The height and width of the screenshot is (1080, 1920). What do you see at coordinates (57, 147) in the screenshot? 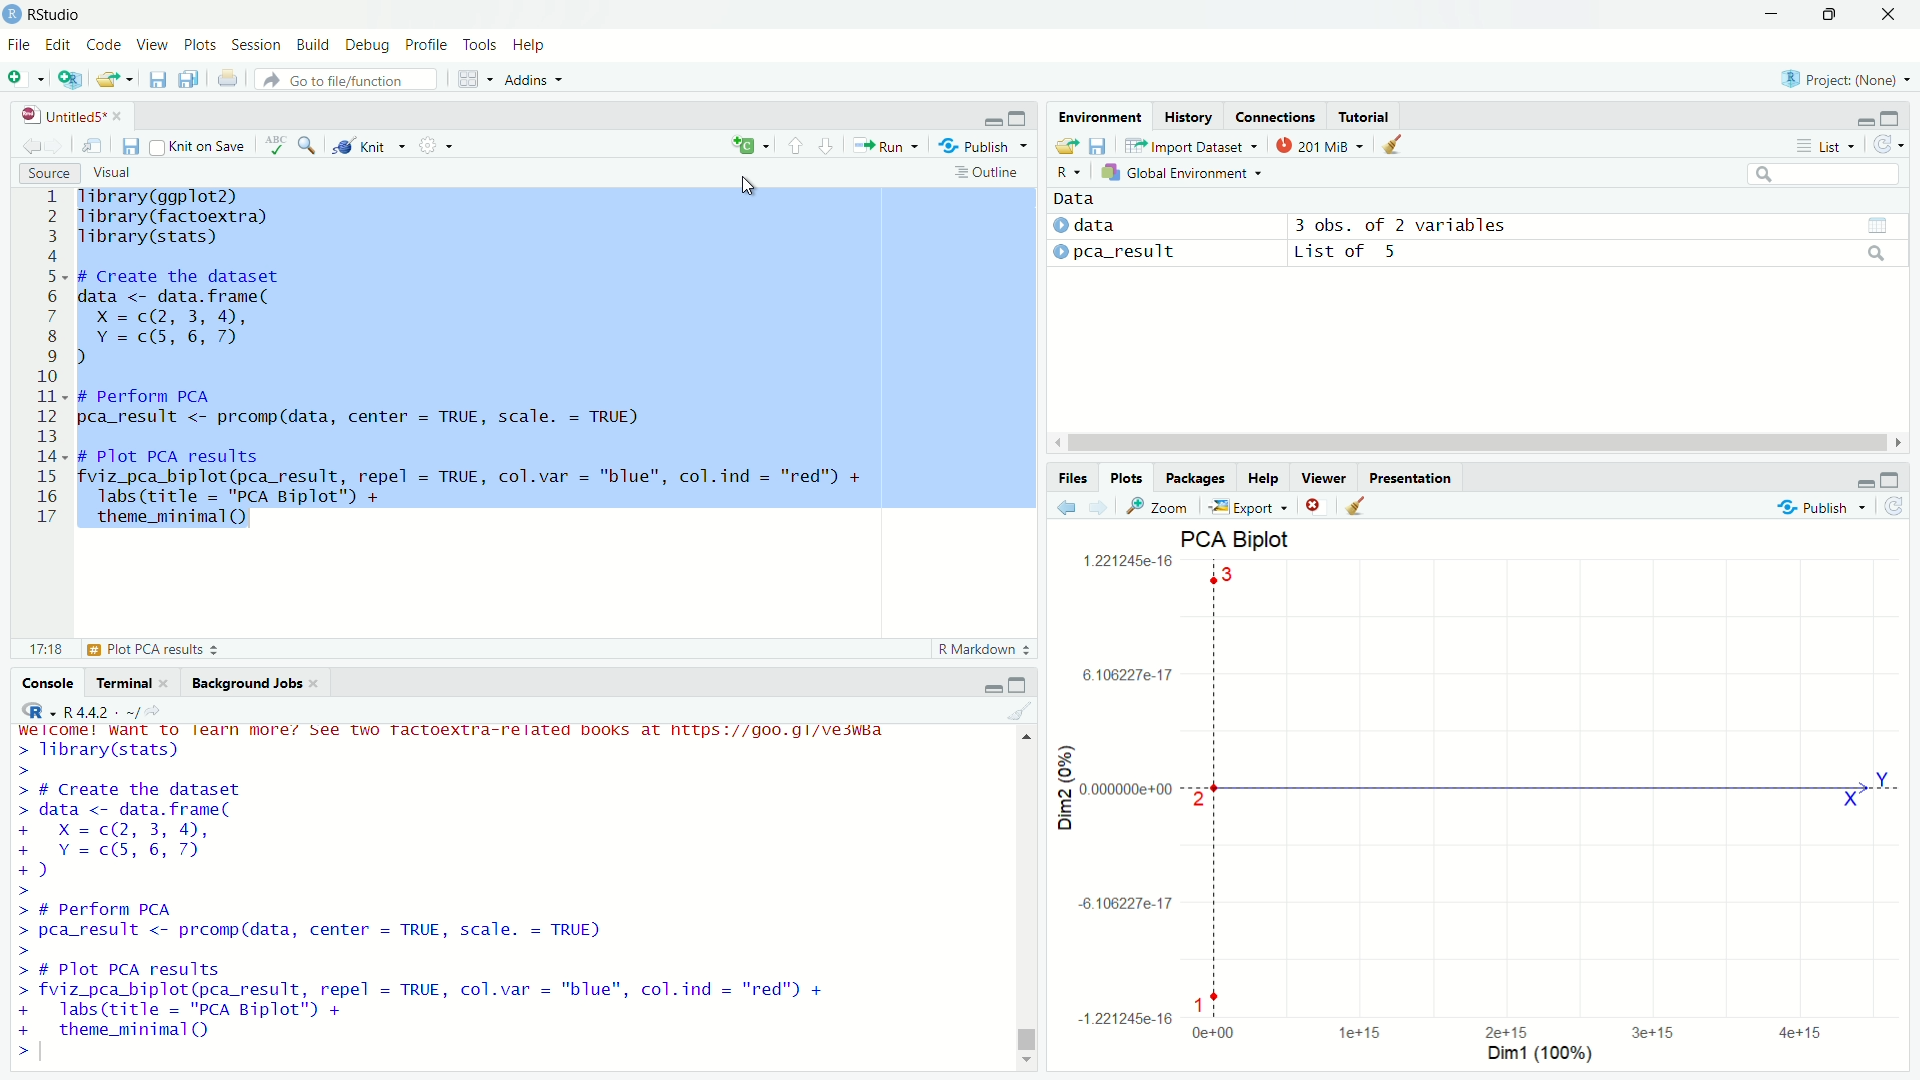
I see `go forward to the next source` at bounding box center [57, 147].